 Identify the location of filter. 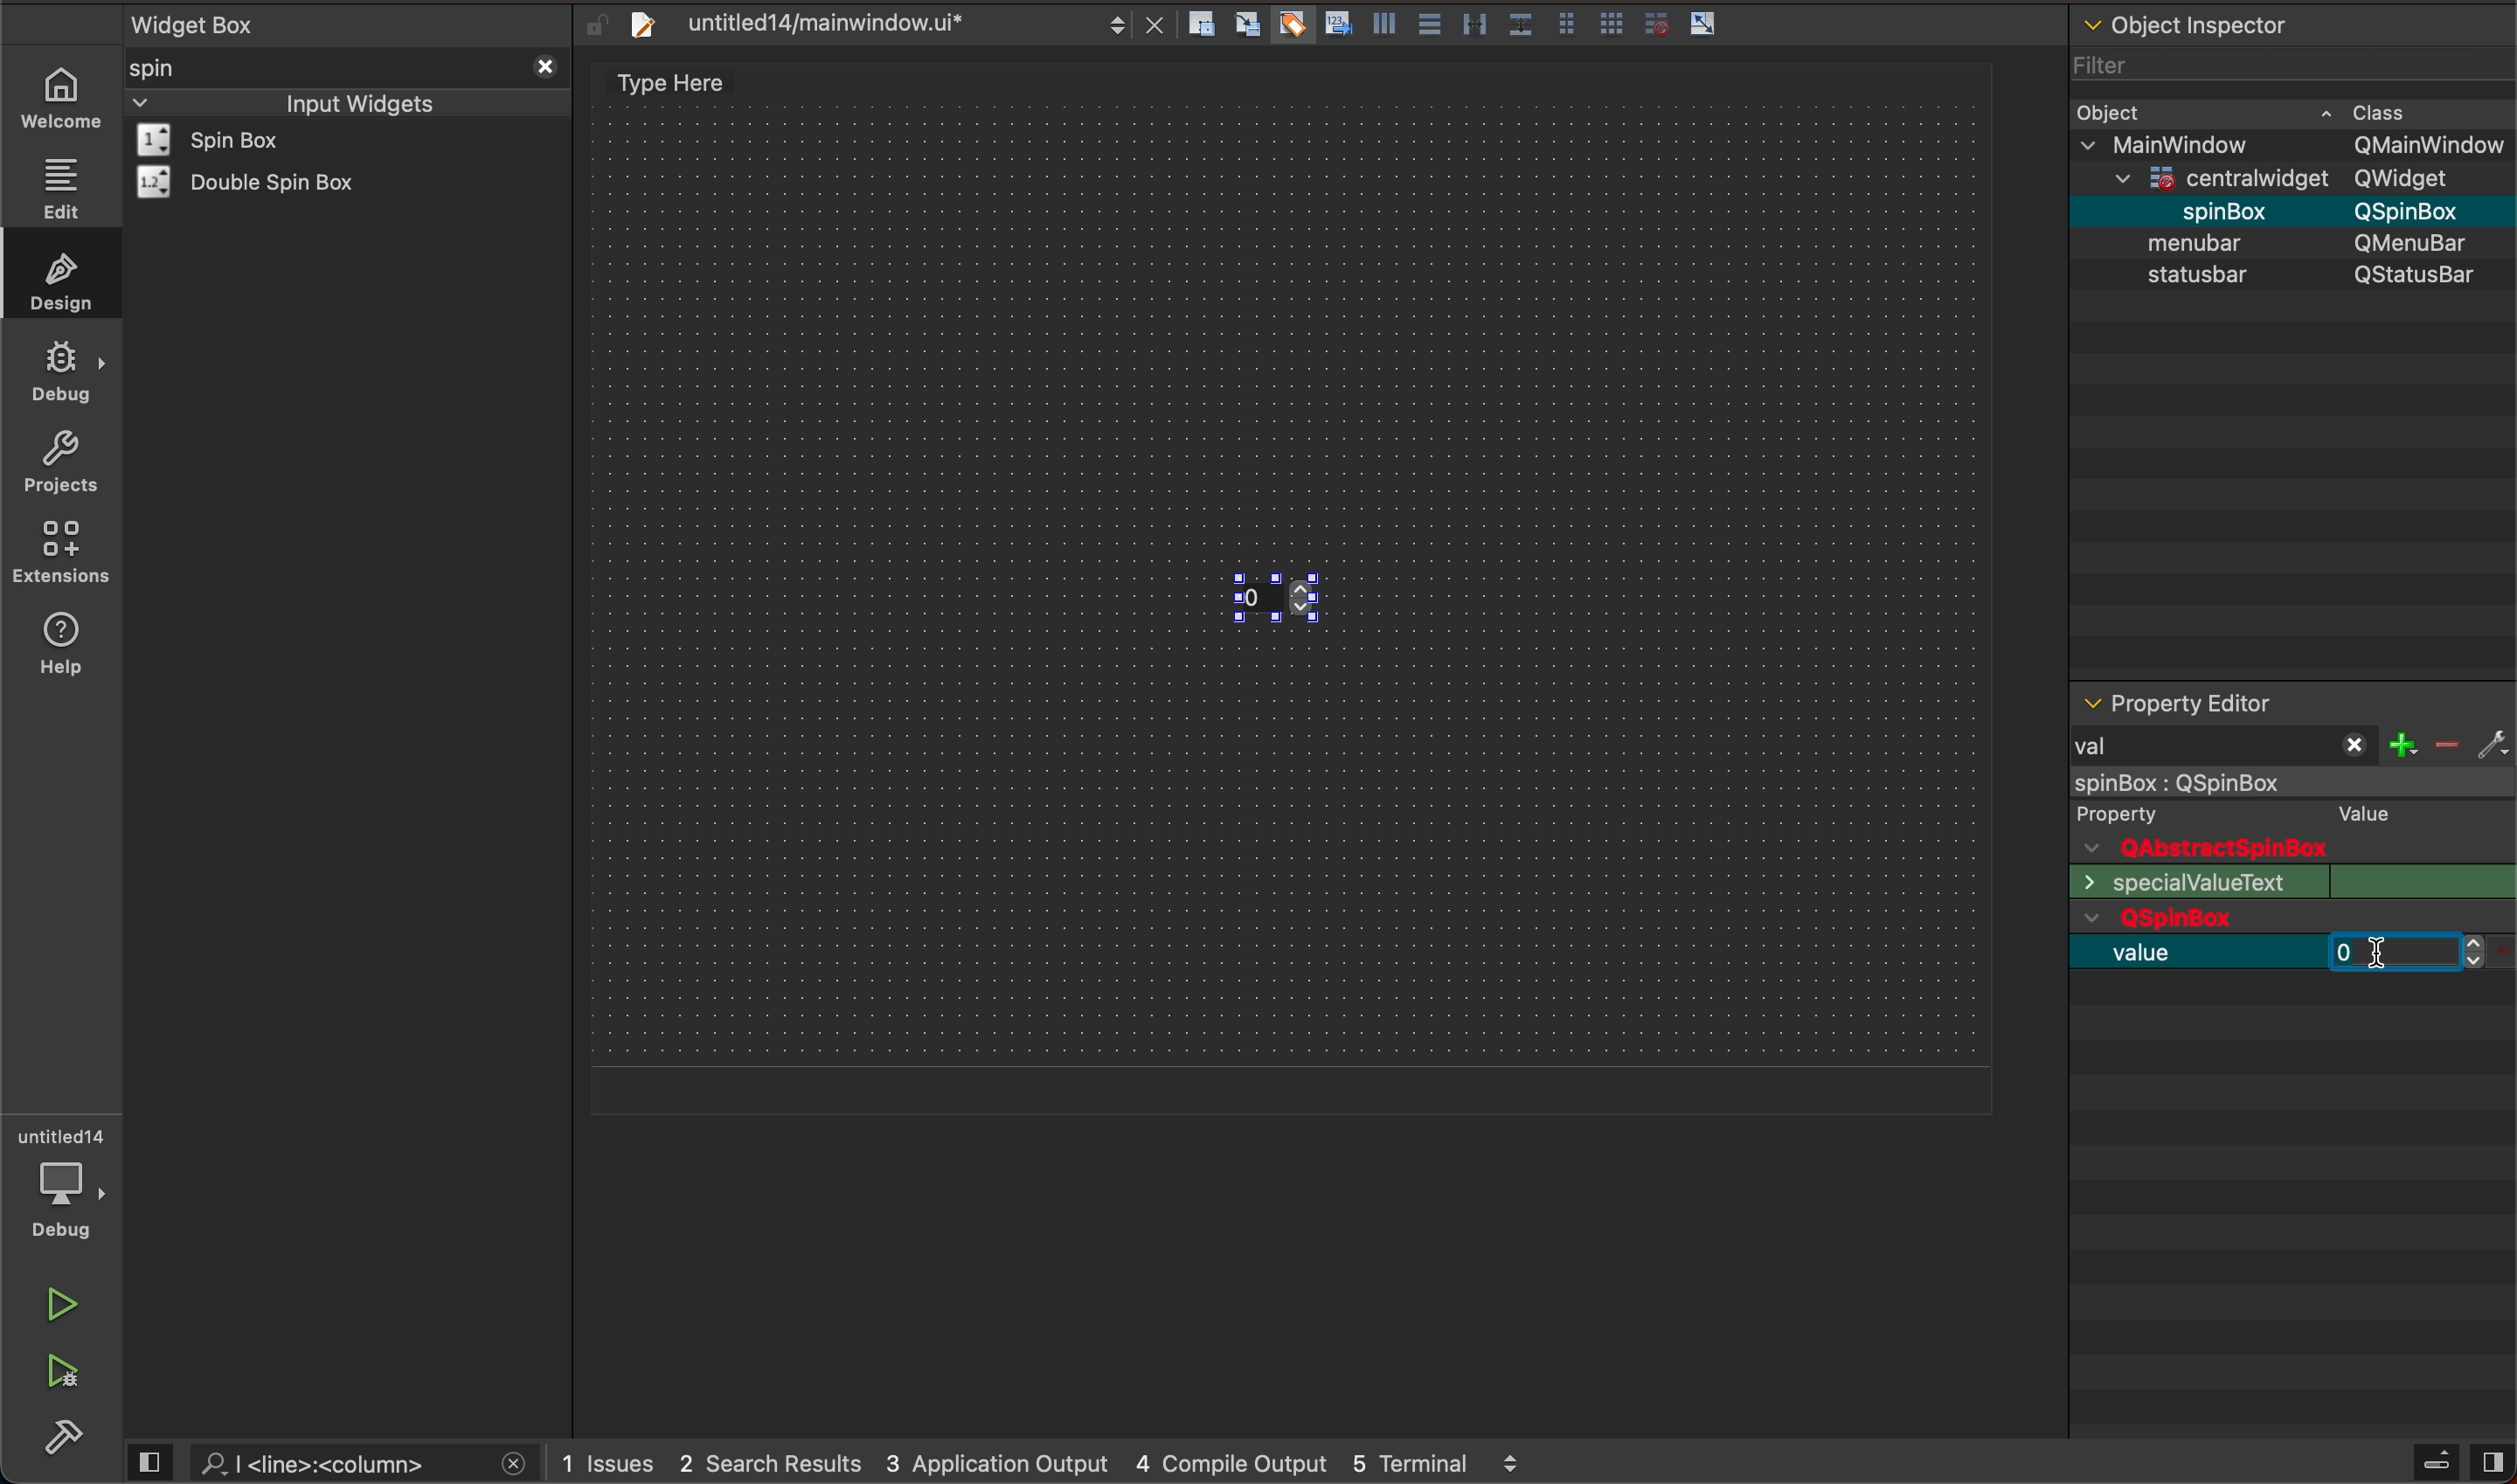
(2105, 59).